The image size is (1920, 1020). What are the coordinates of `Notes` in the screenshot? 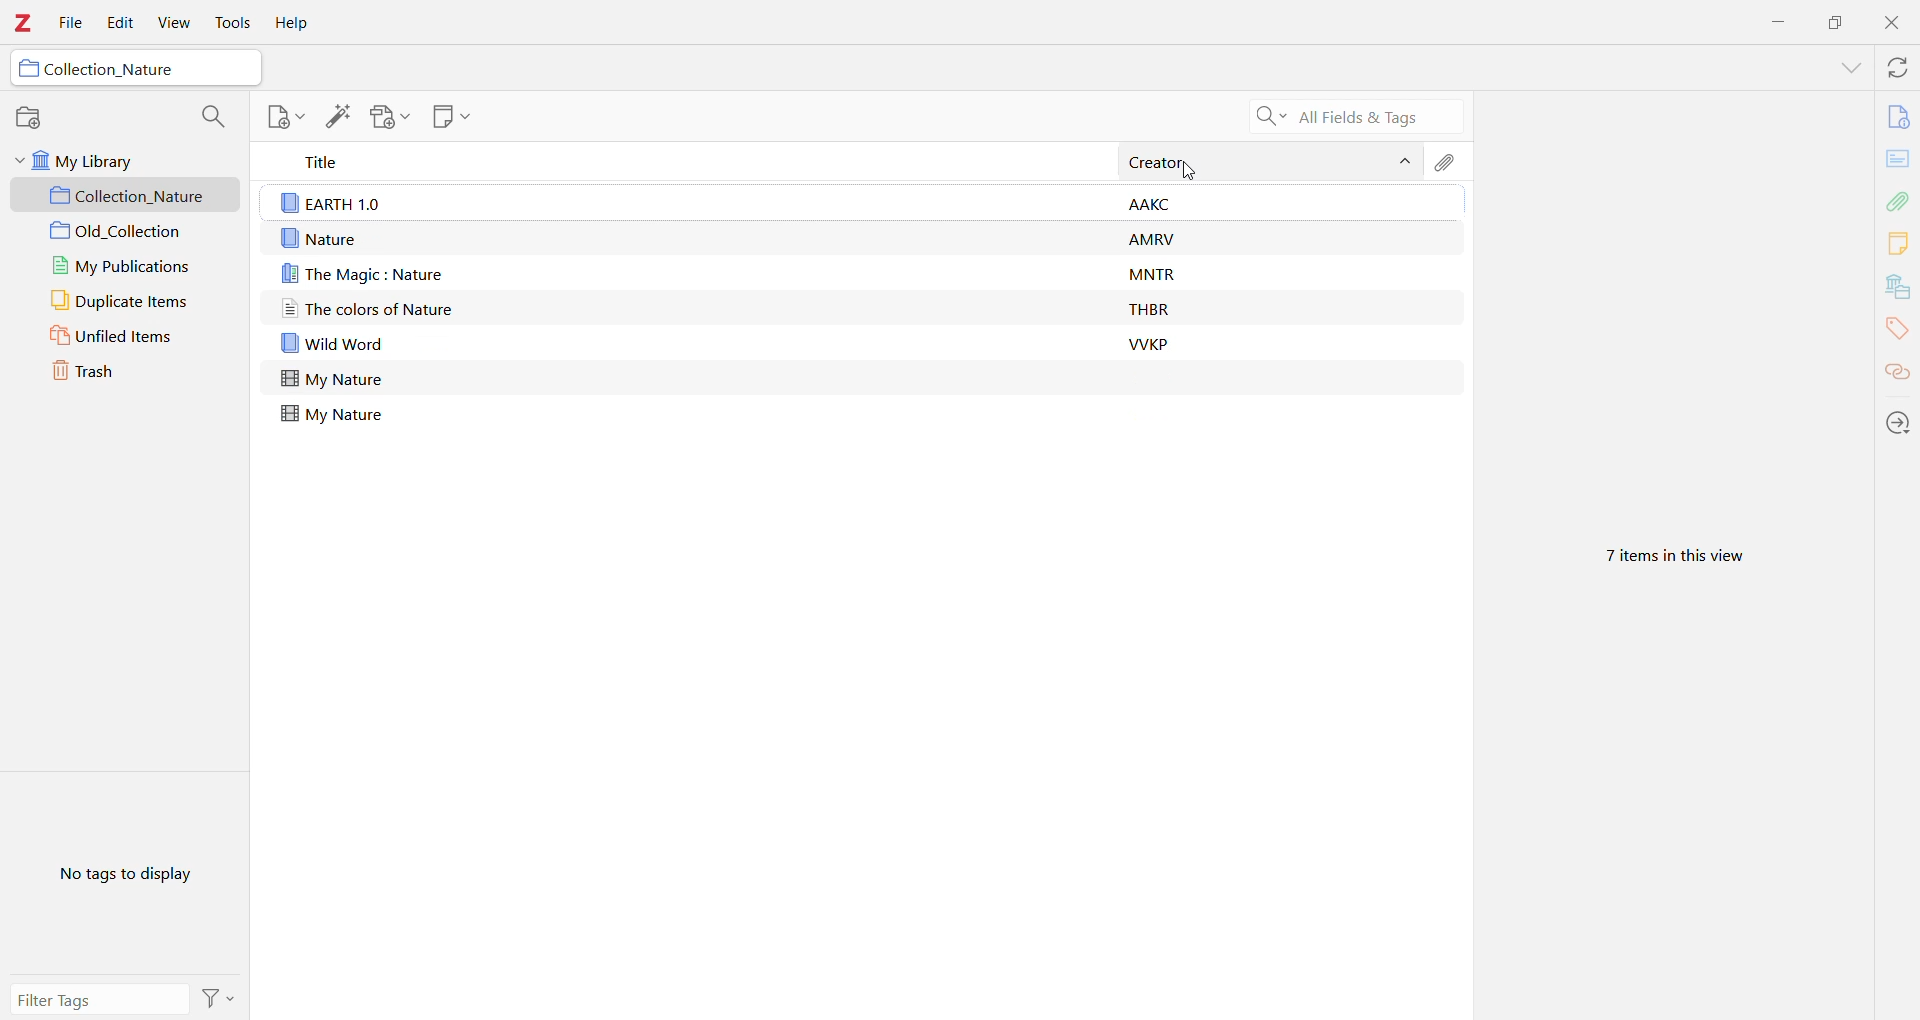 It's located at (1898, 243).